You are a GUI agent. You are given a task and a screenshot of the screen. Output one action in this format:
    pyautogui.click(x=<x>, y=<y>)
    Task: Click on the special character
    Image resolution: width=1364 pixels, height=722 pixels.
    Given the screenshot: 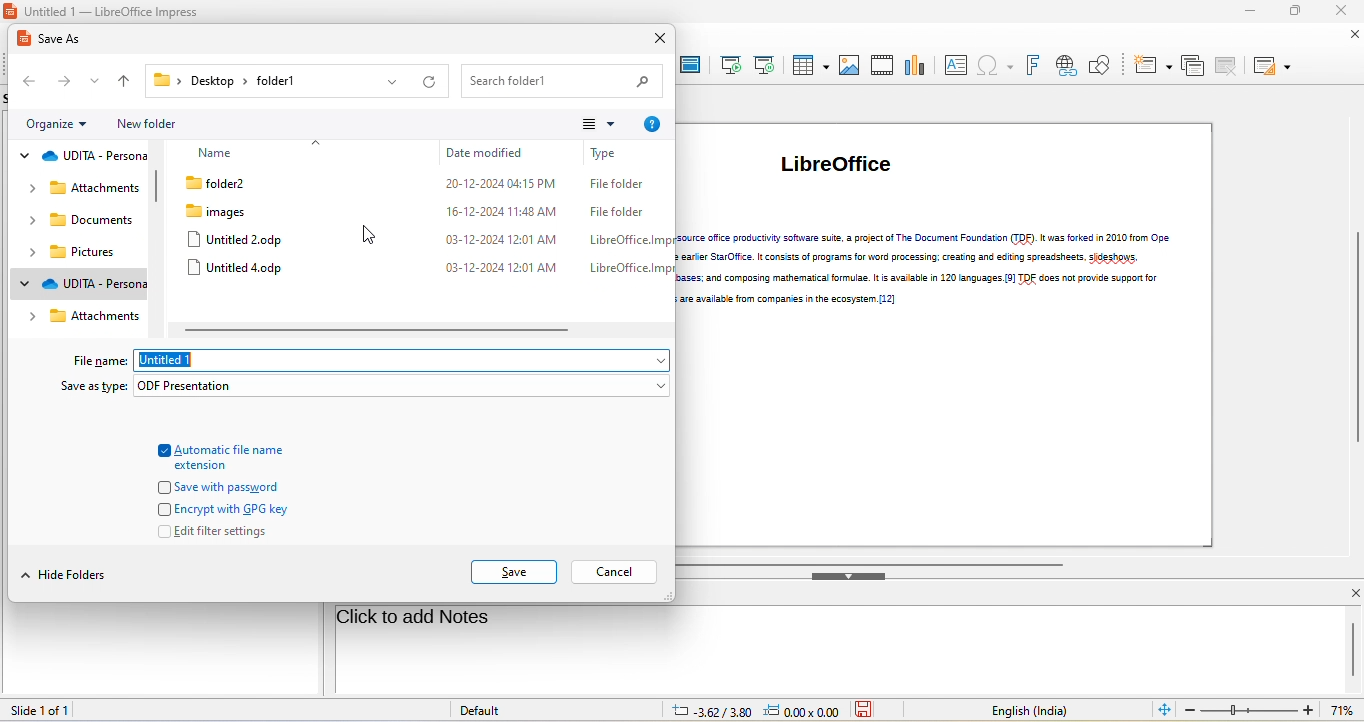 What is the action you would take?
    pyautogui.click(x=994, y=67)
    